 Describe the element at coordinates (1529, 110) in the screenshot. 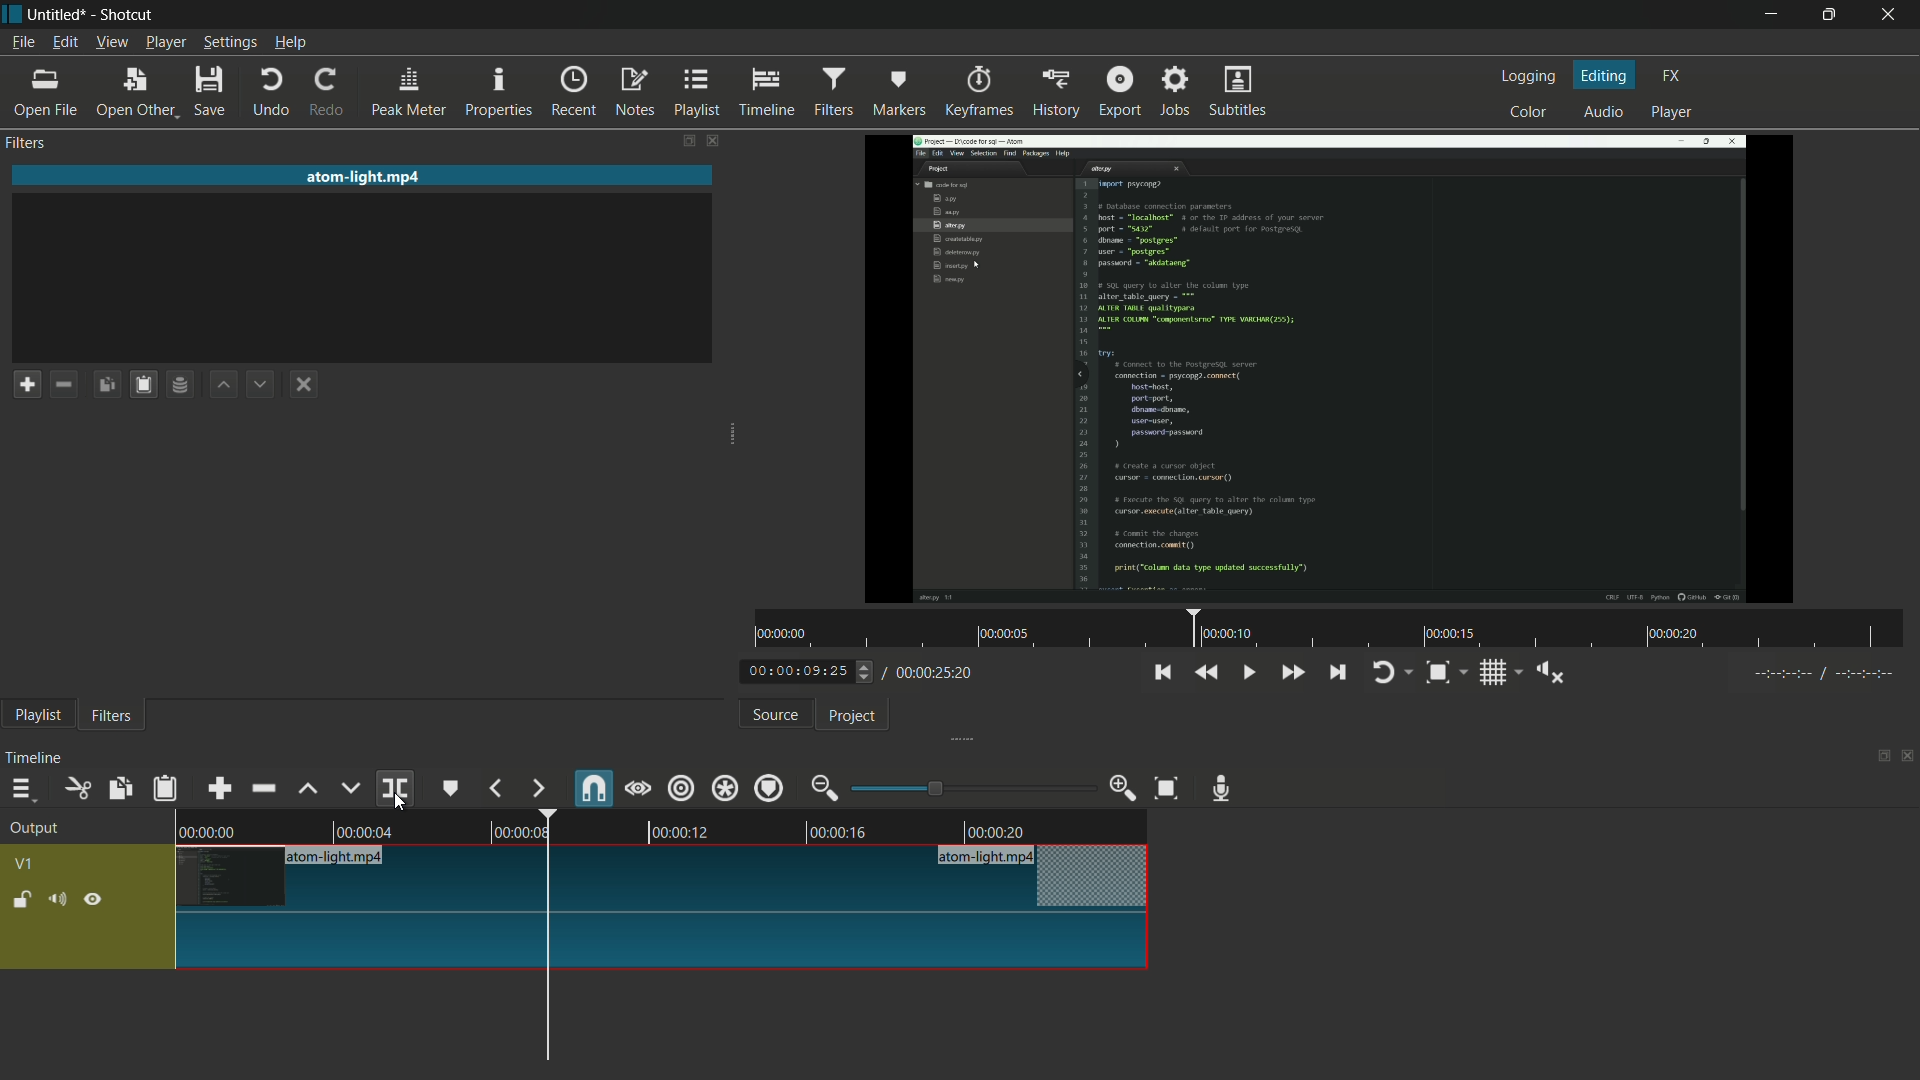

I see `color` at that location.